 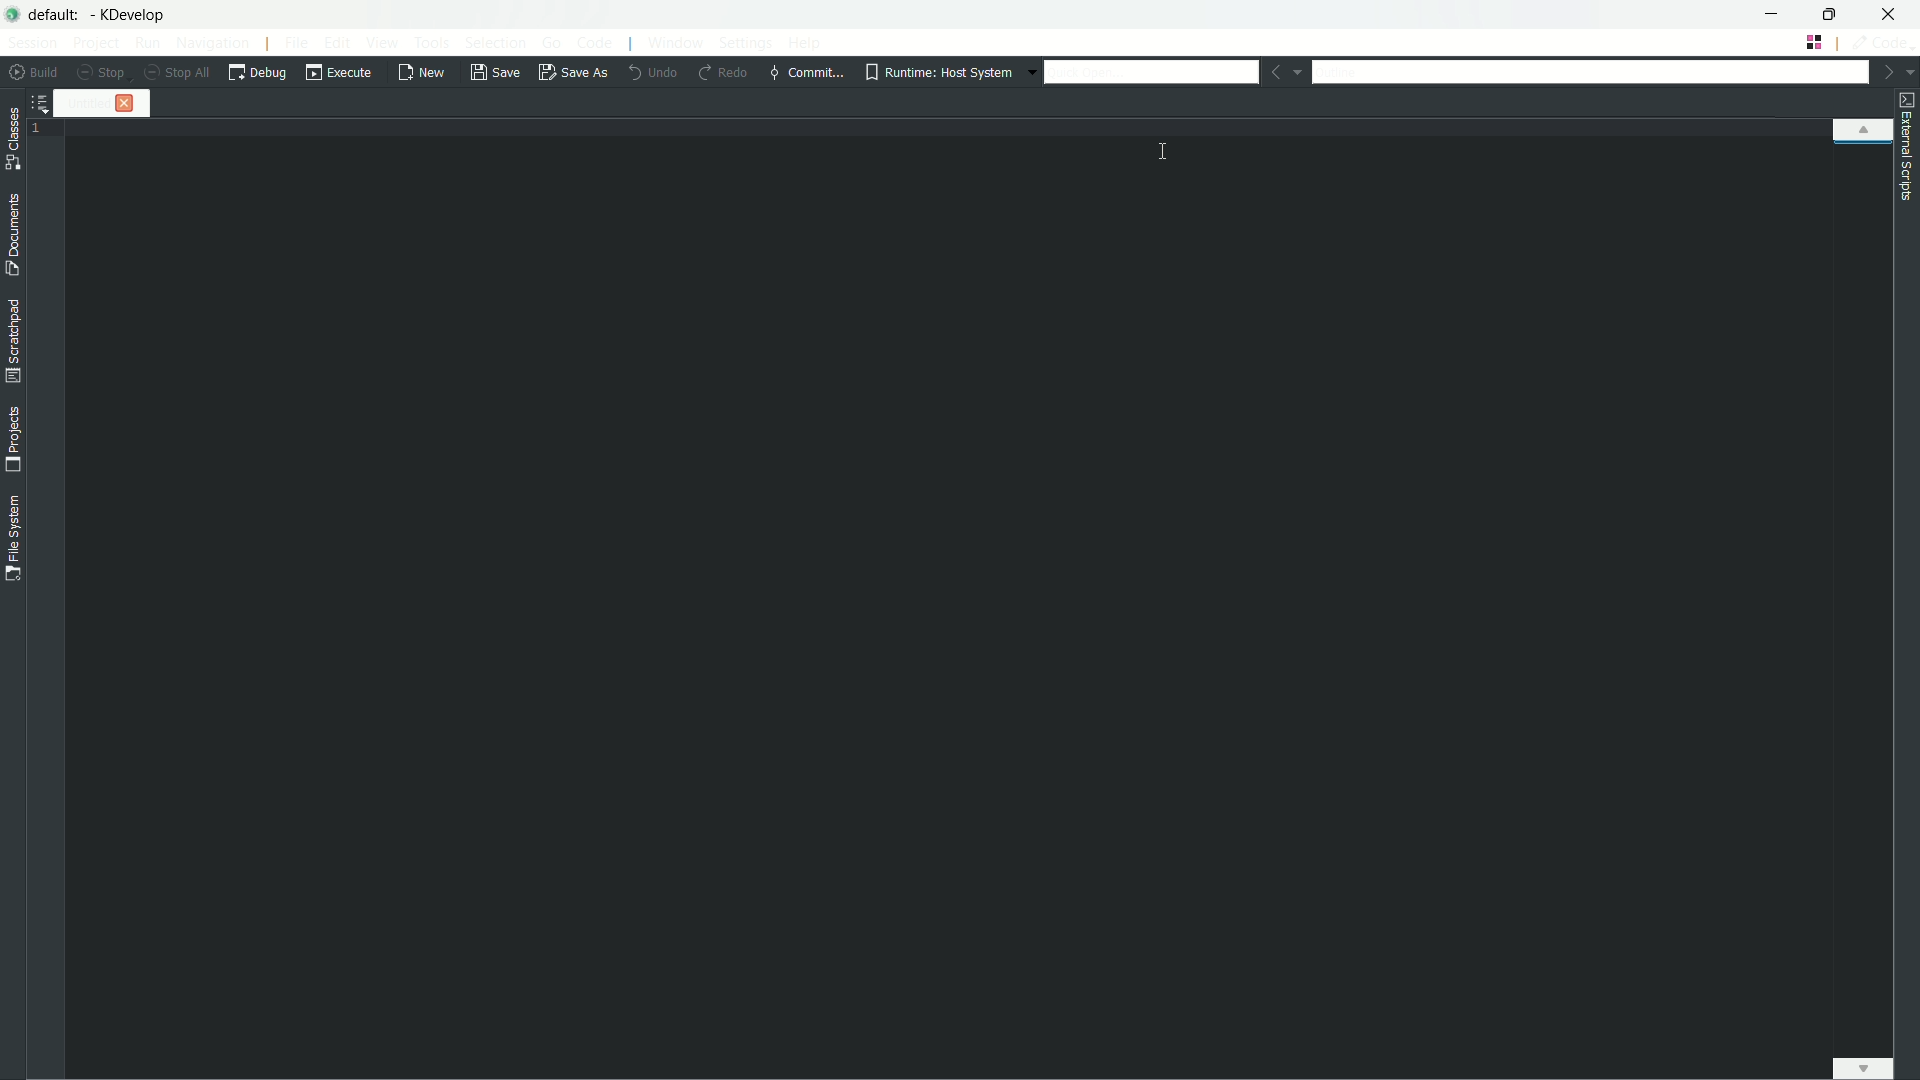 What do you see at coordinates (16, 237) in the screenshot?
I see `toggle documents` at bounding box center [16, 237].